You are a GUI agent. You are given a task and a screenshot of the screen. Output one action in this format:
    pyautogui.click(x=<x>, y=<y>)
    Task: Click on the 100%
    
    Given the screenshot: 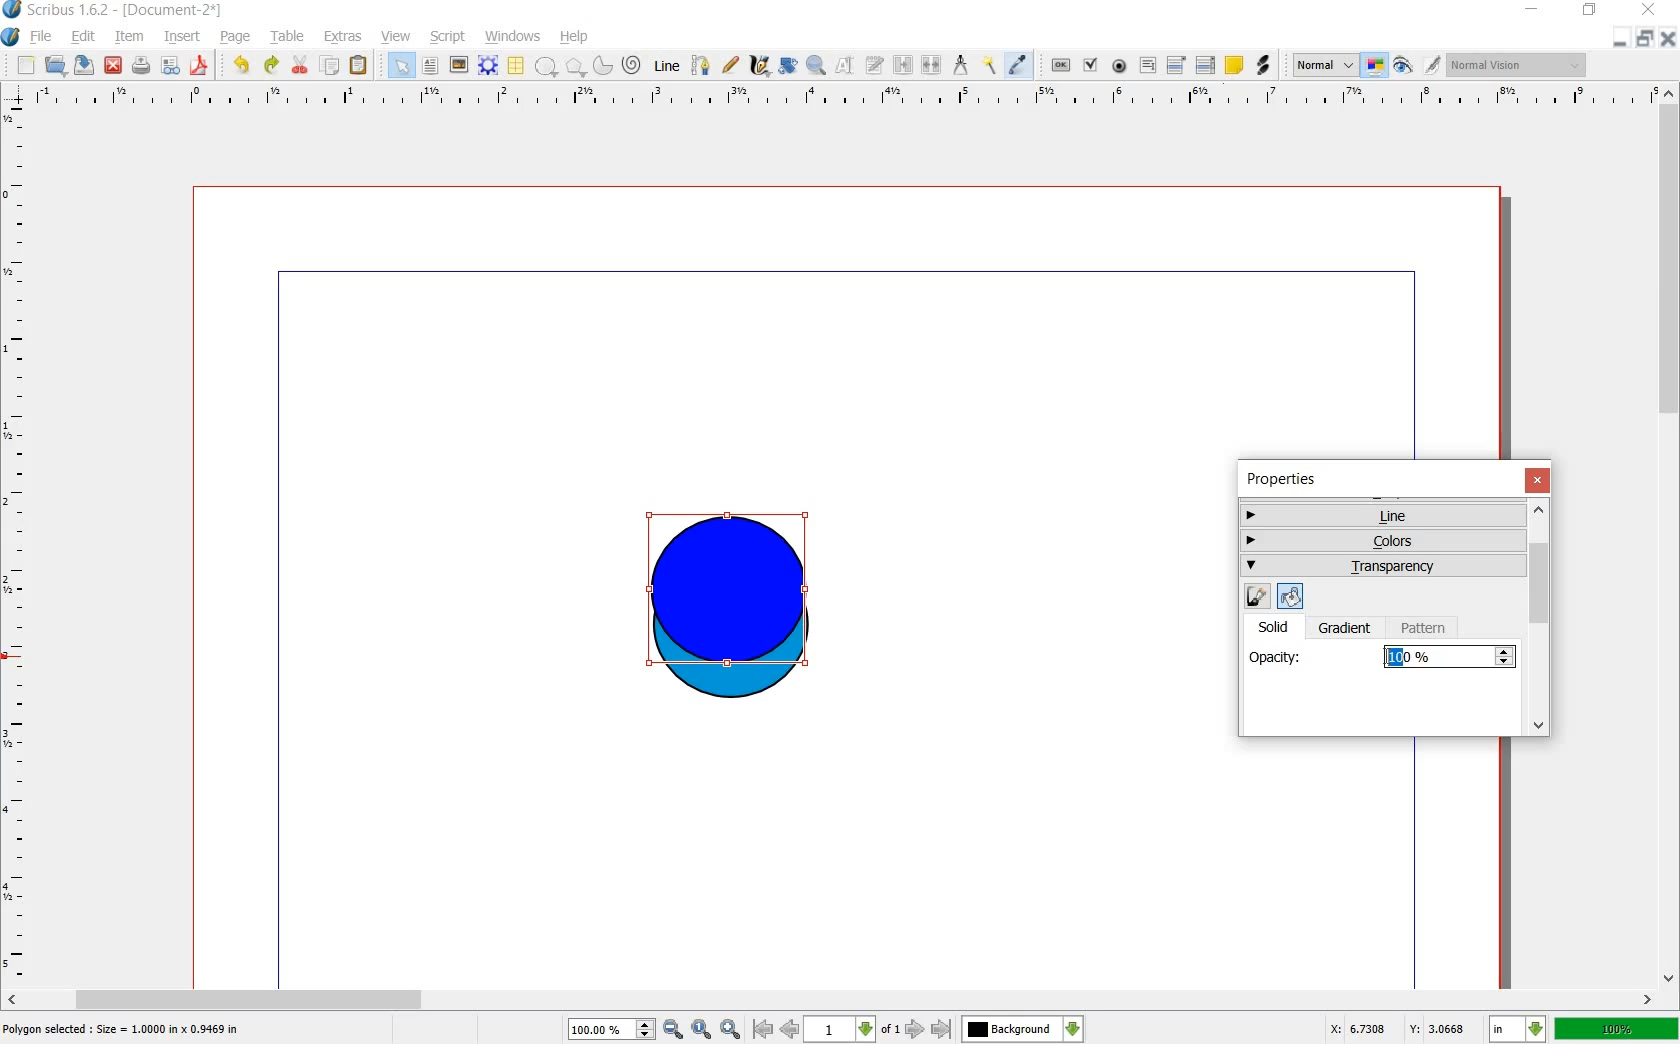 What is the action you would take?
    pyautogui.click(x=1436, y=657)
    